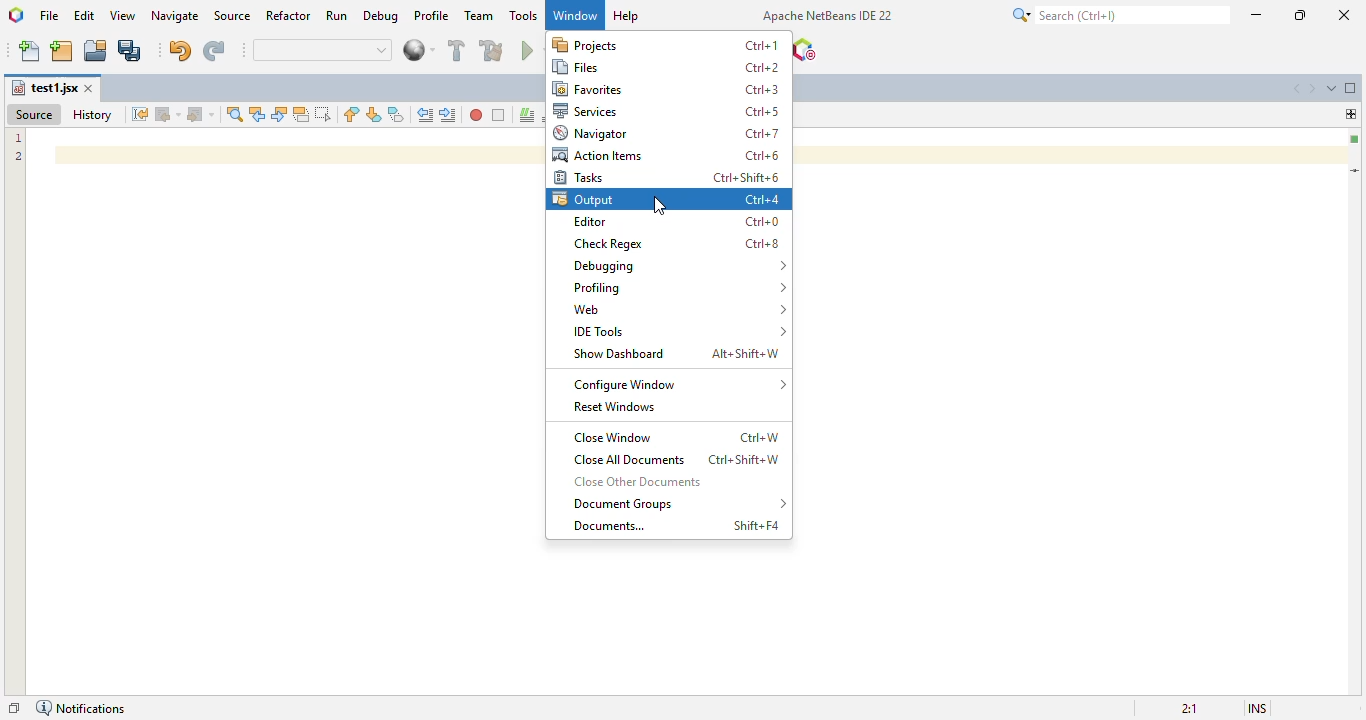 This screenshot has height=720, width=1366. Describe the element at coordinates (50, 16) in the screenshot. I see `file` at that location.